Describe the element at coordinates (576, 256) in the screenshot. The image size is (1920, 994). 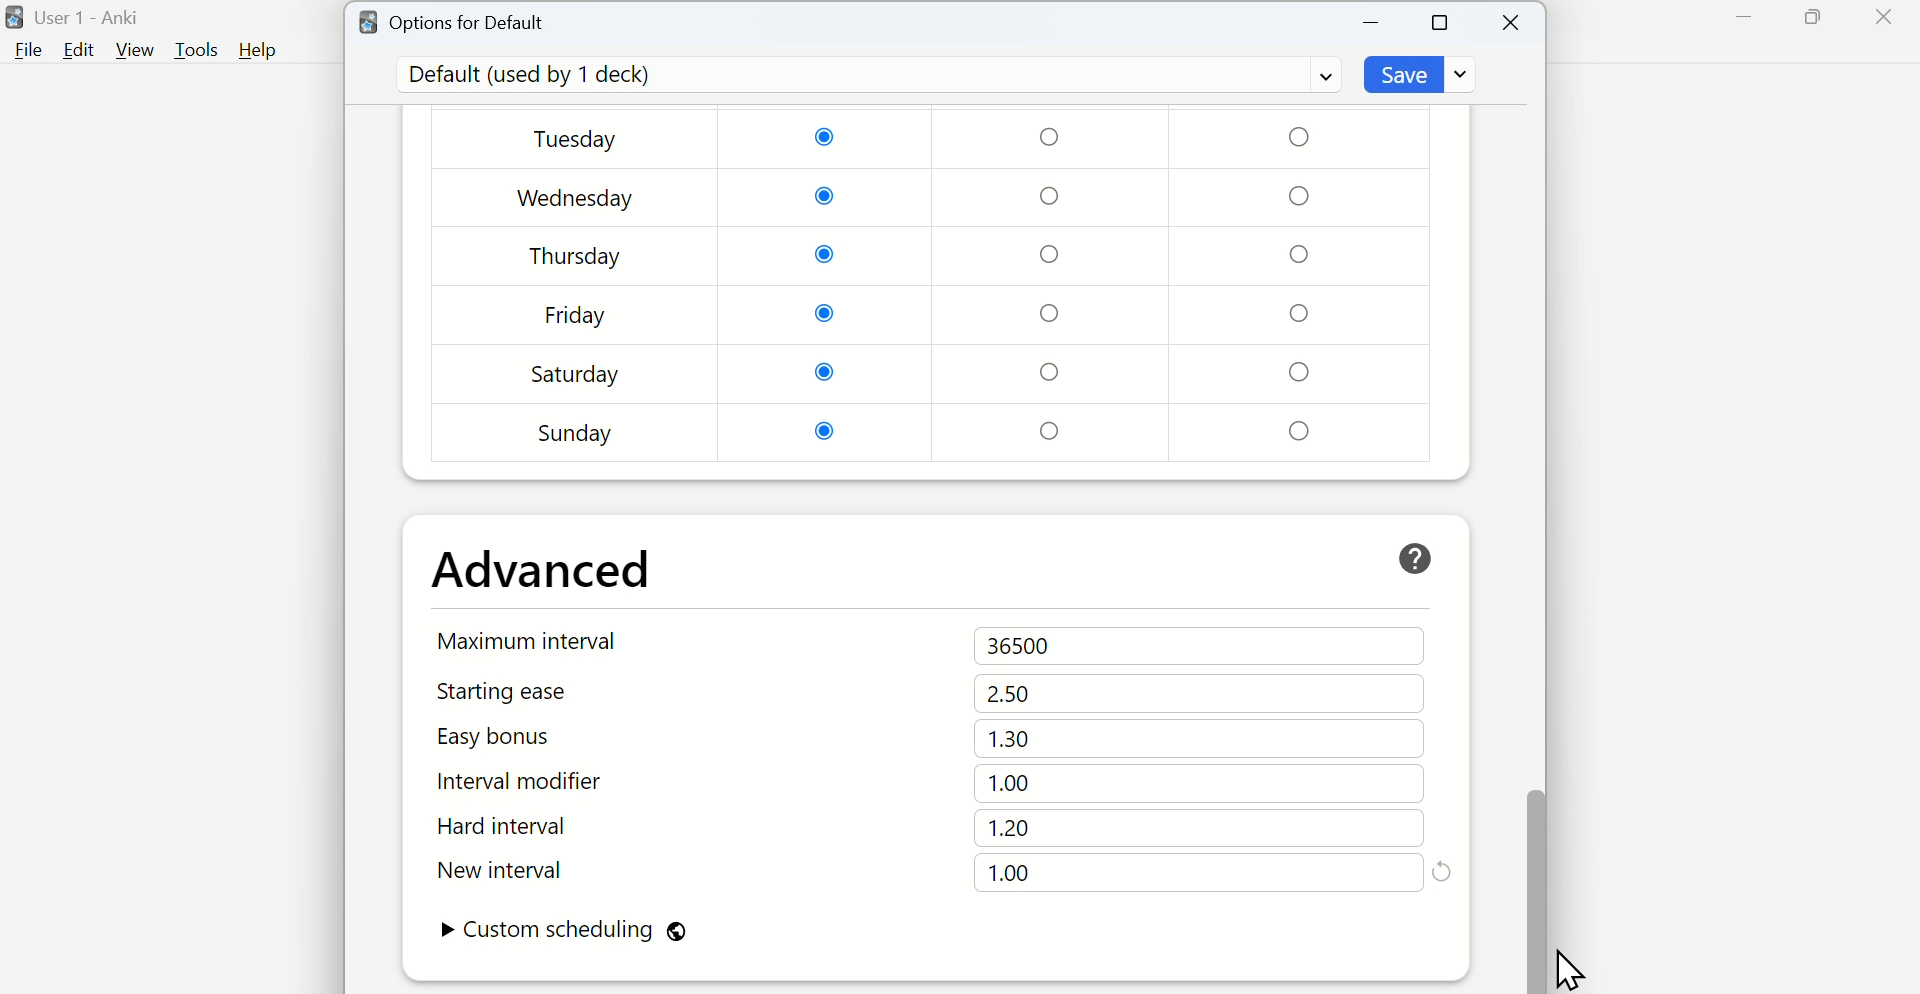
I see `Thursday` at that location.